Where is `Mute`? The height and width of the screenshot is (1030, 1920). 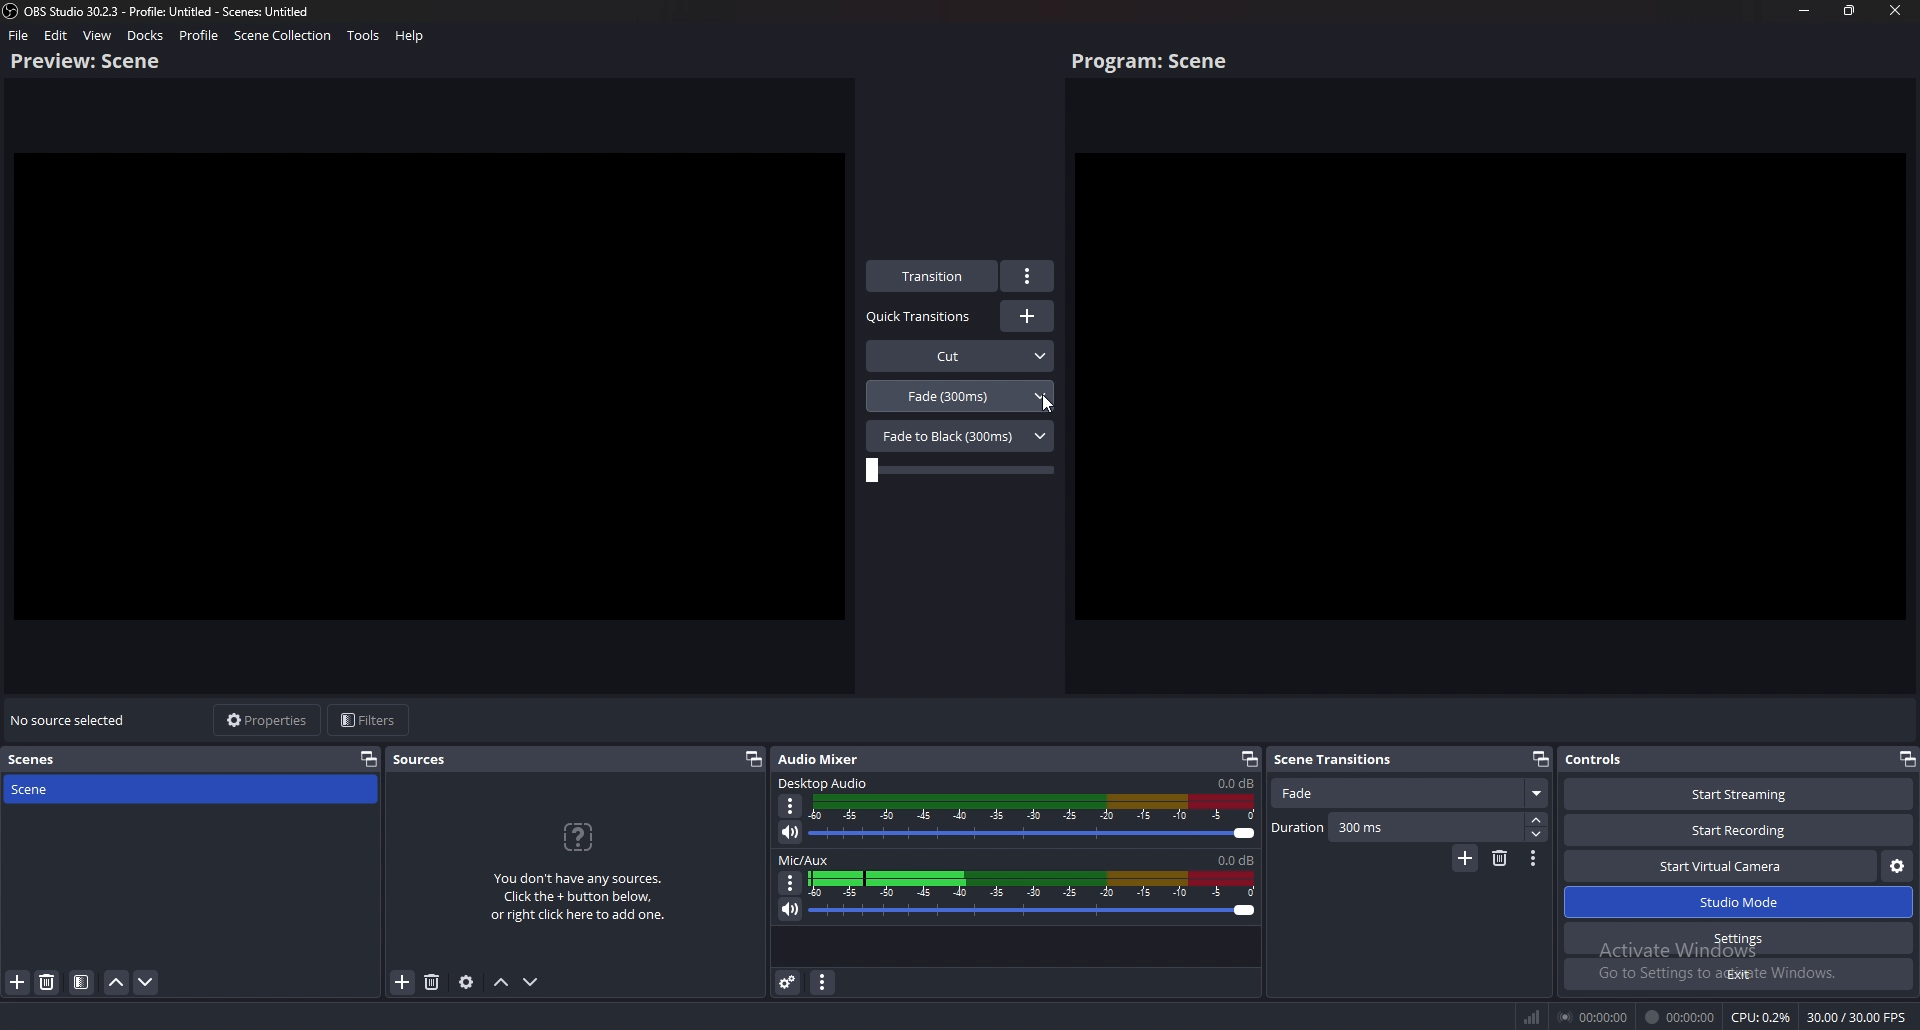
Mute is located at coordinates (792, 833).